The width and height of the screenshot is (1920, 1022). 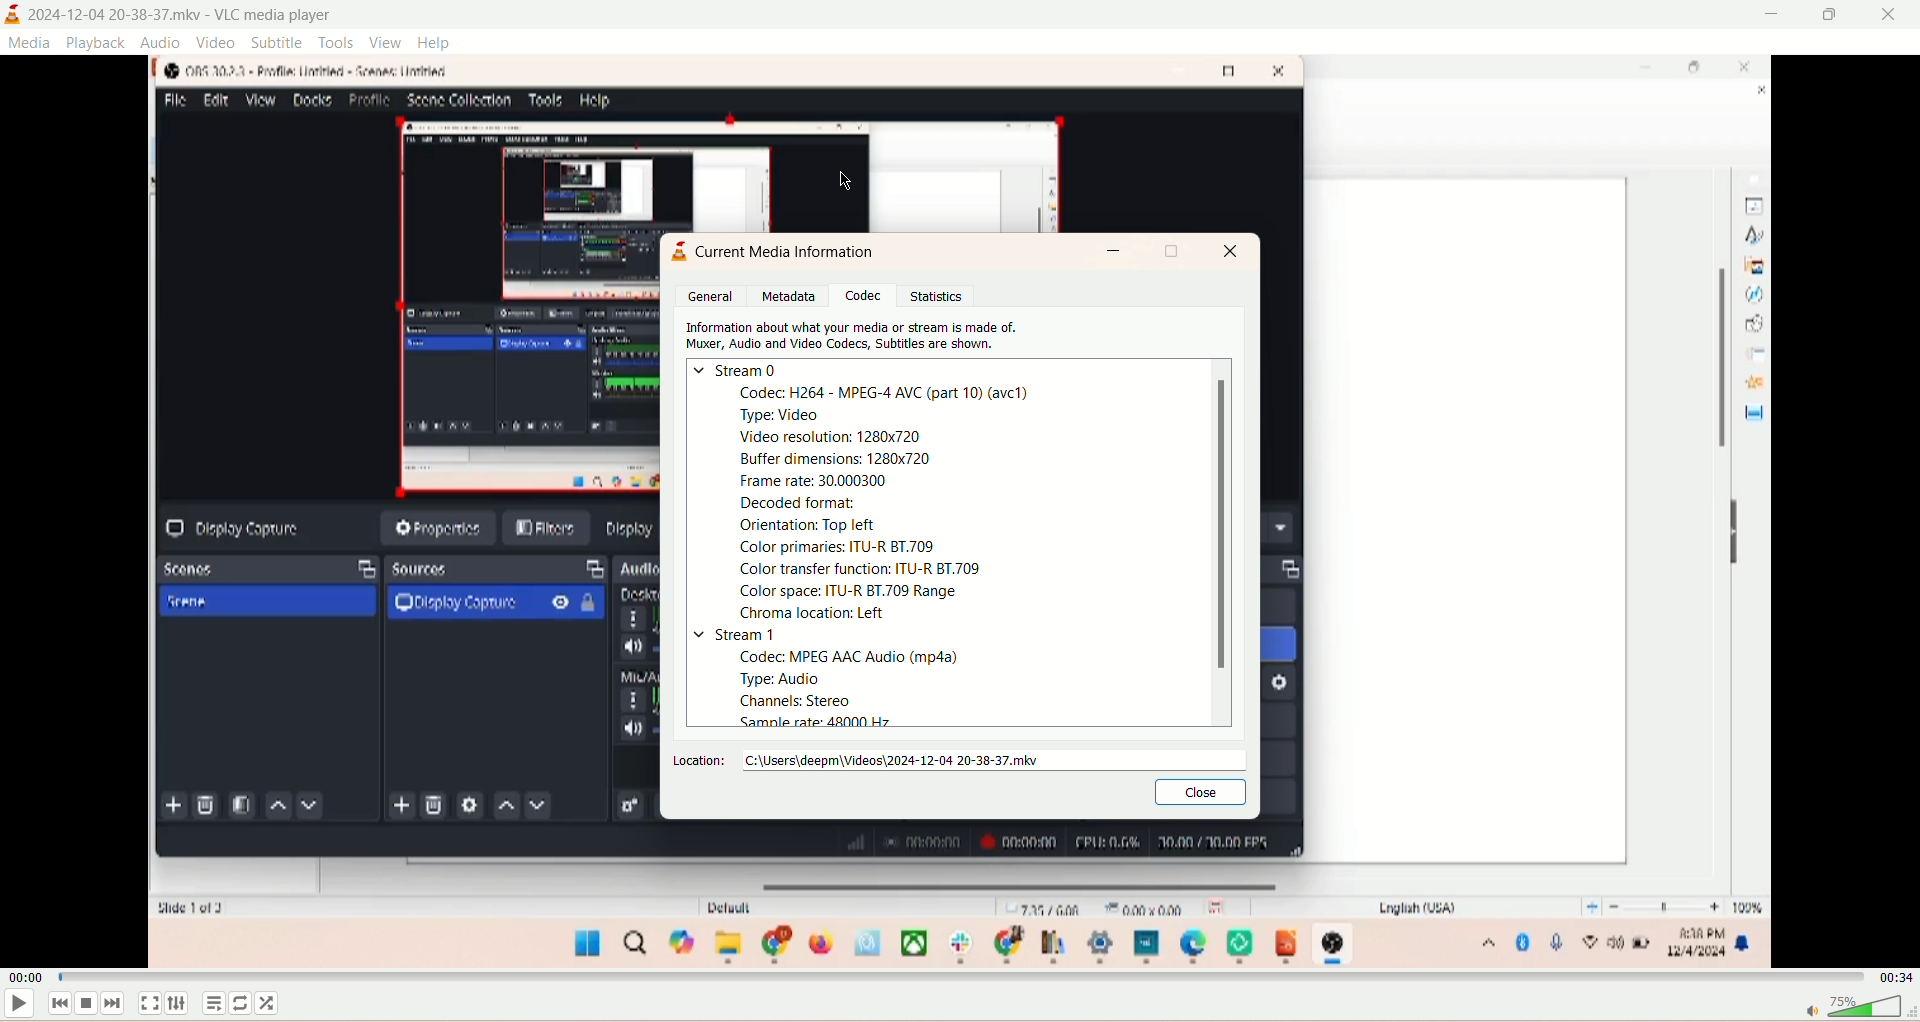 What do you see at coordinates (149, 1003) in the screenshot?
I see `full screen` at bounding box center [149, 1003].